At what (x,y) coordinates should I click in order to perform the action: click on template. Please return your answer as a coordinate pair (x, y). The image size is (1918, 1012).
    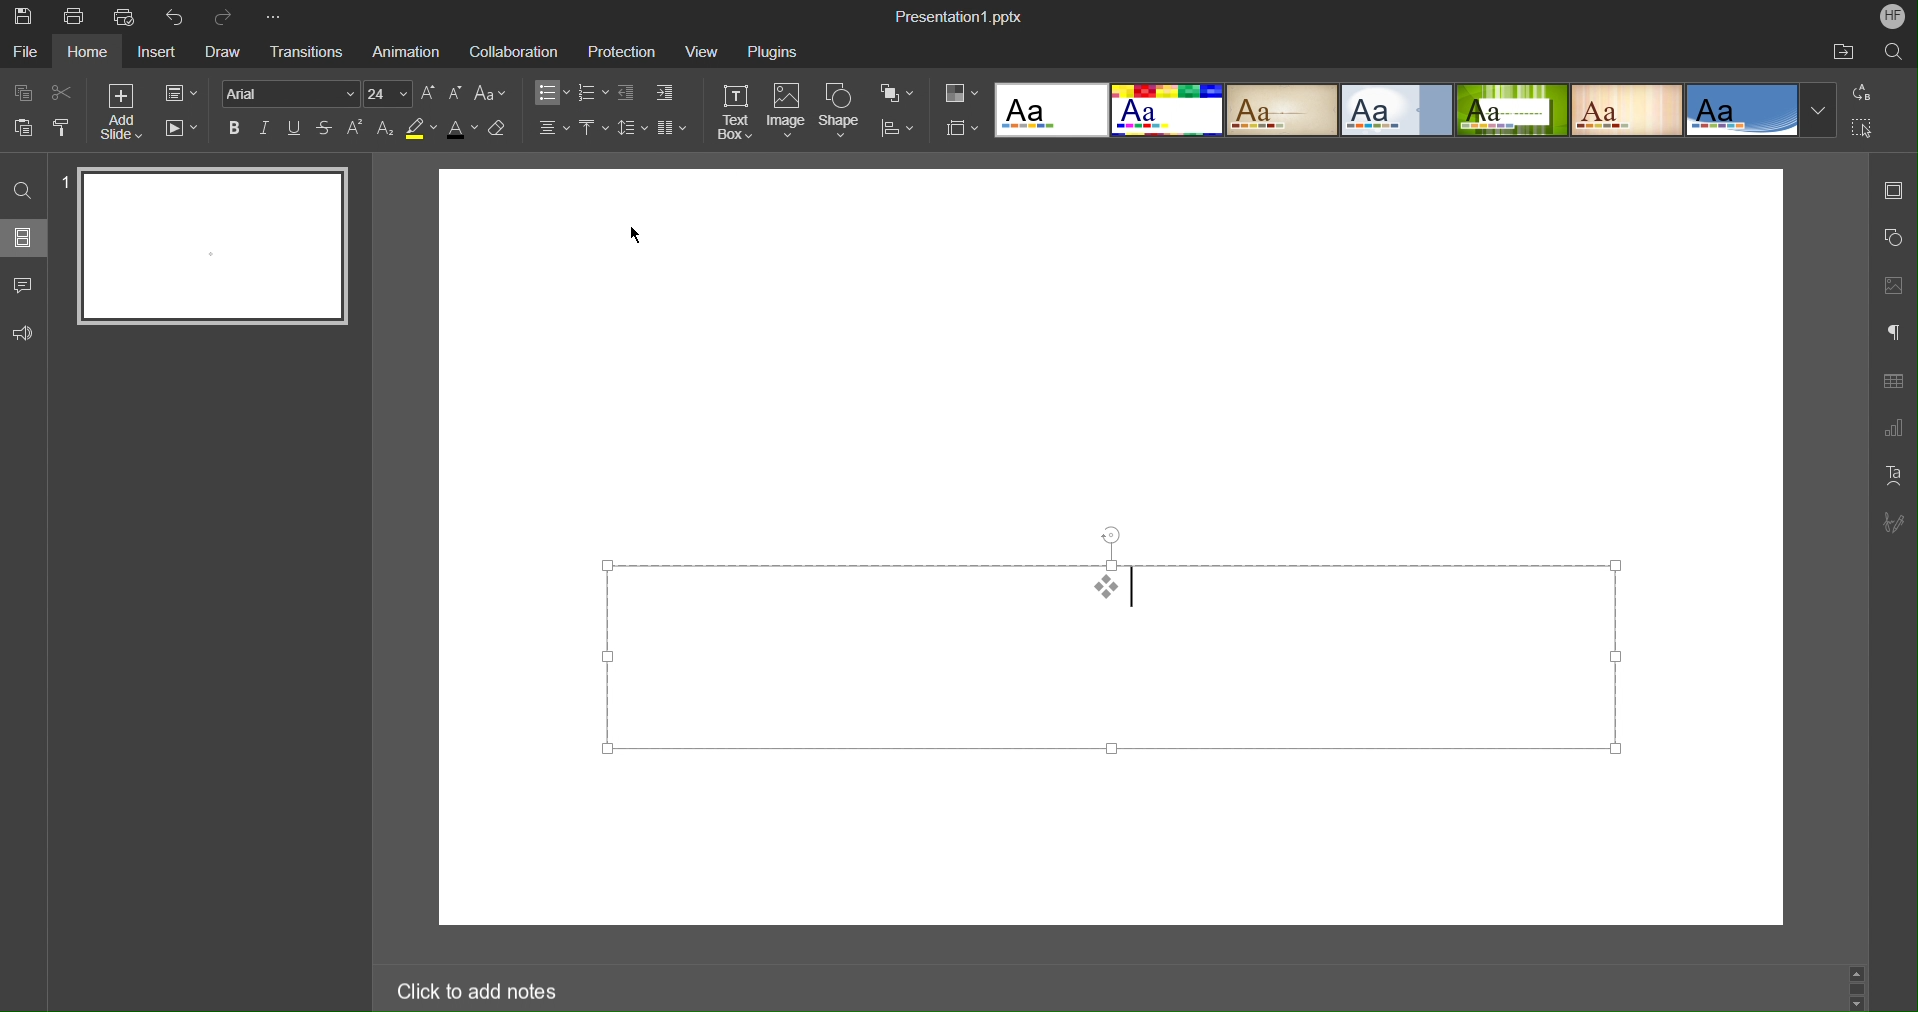
    Looking at the image, I should click on (1281, 111).